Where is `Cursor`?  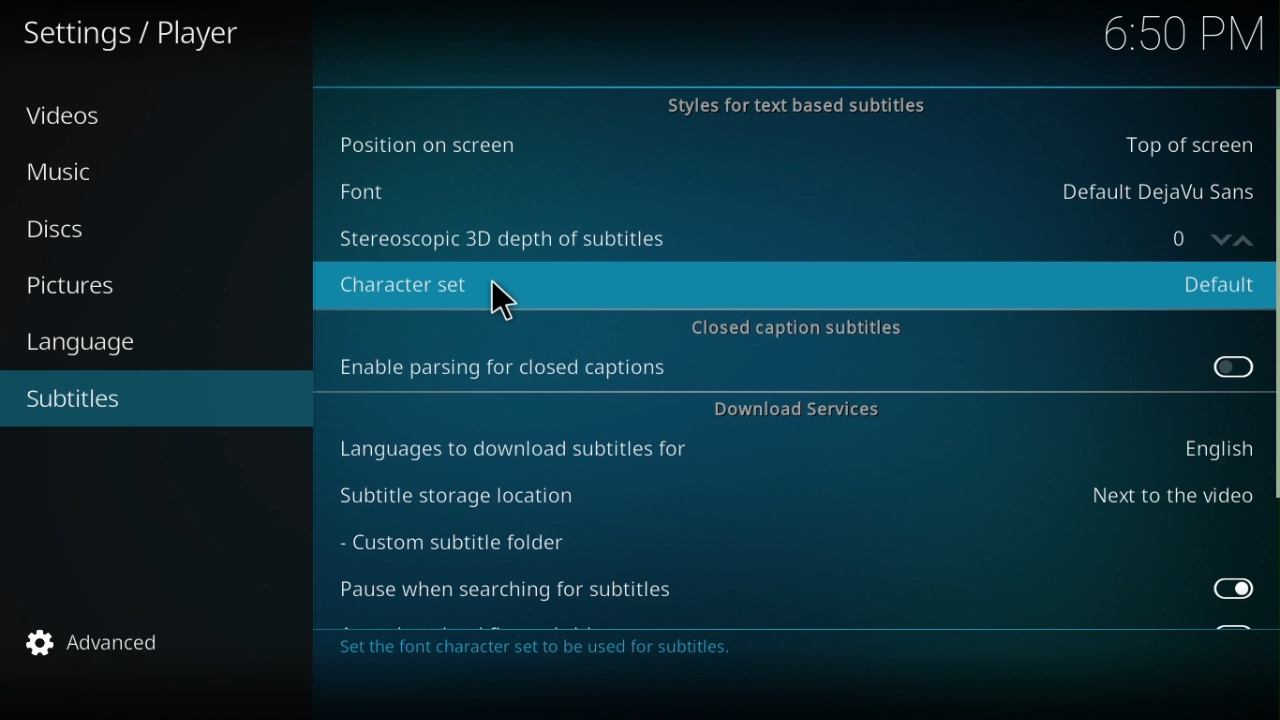
Cursor is located at coordinates (504, 302).